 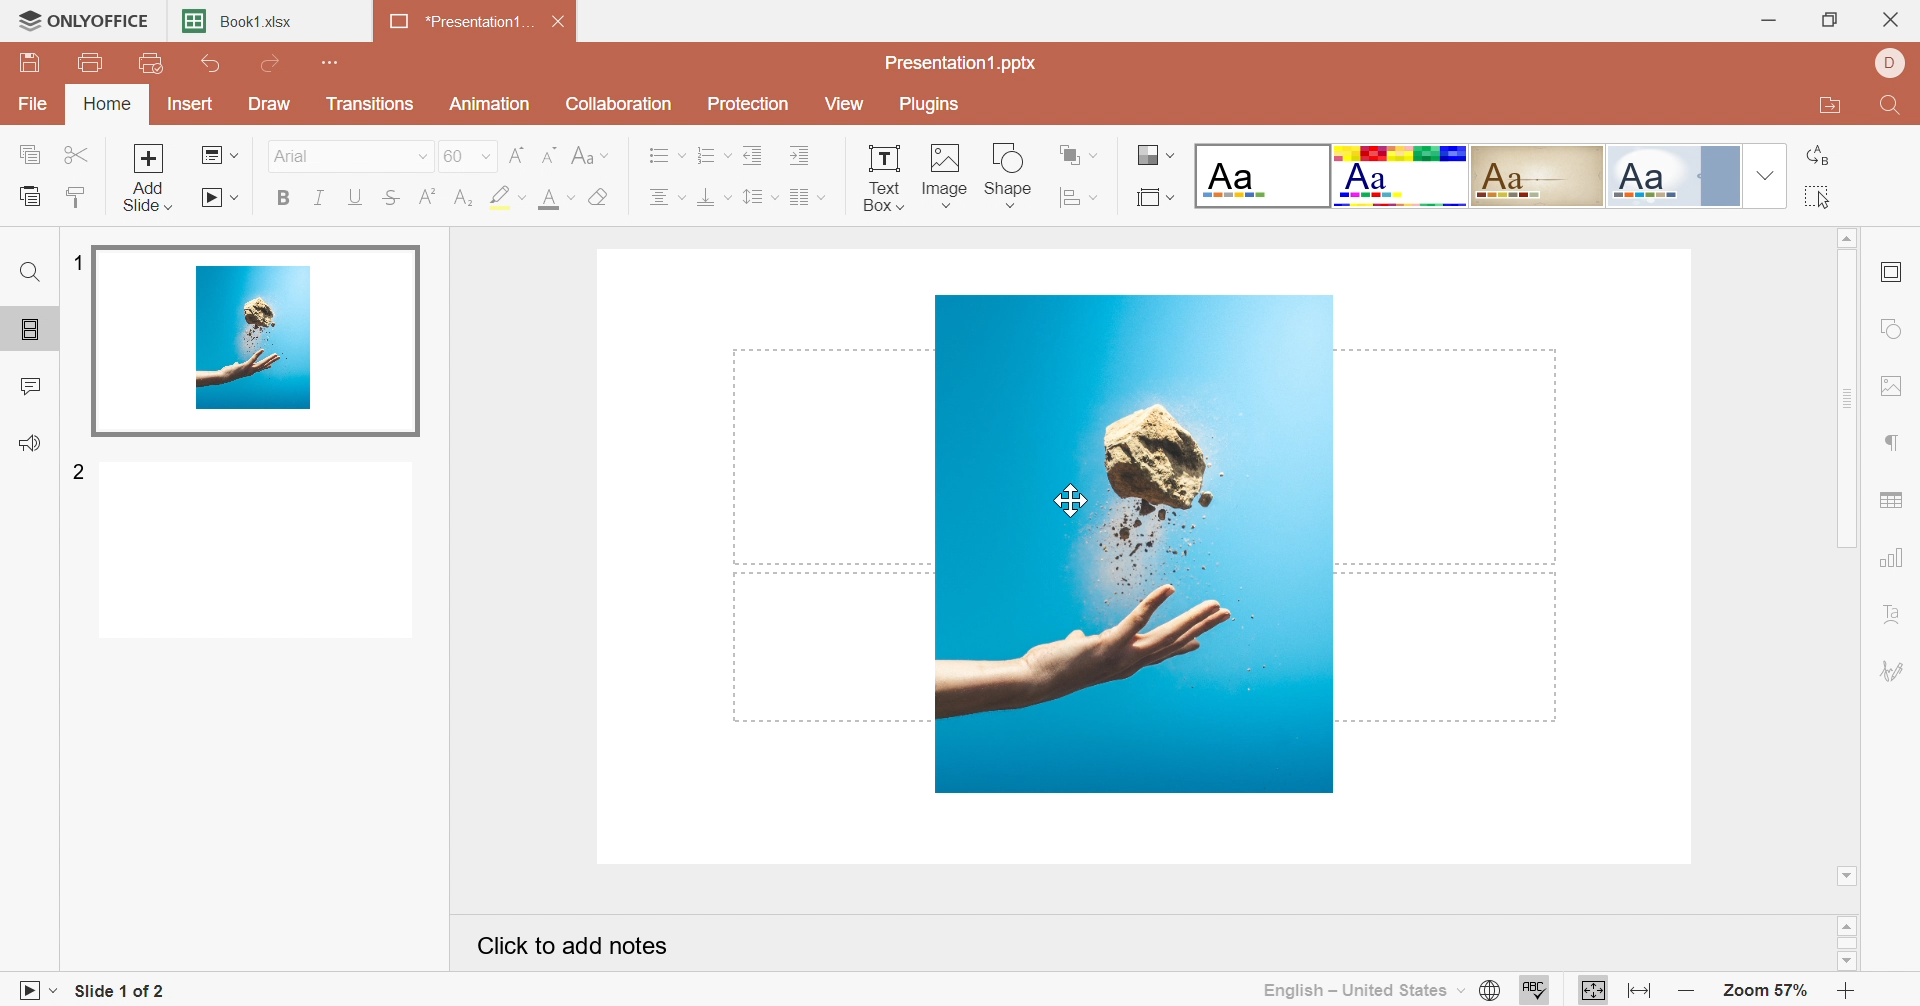 What do you see at coordinates (1133, 544) in the screenshot?
I see `Image` at bounding box center [1133, 544].